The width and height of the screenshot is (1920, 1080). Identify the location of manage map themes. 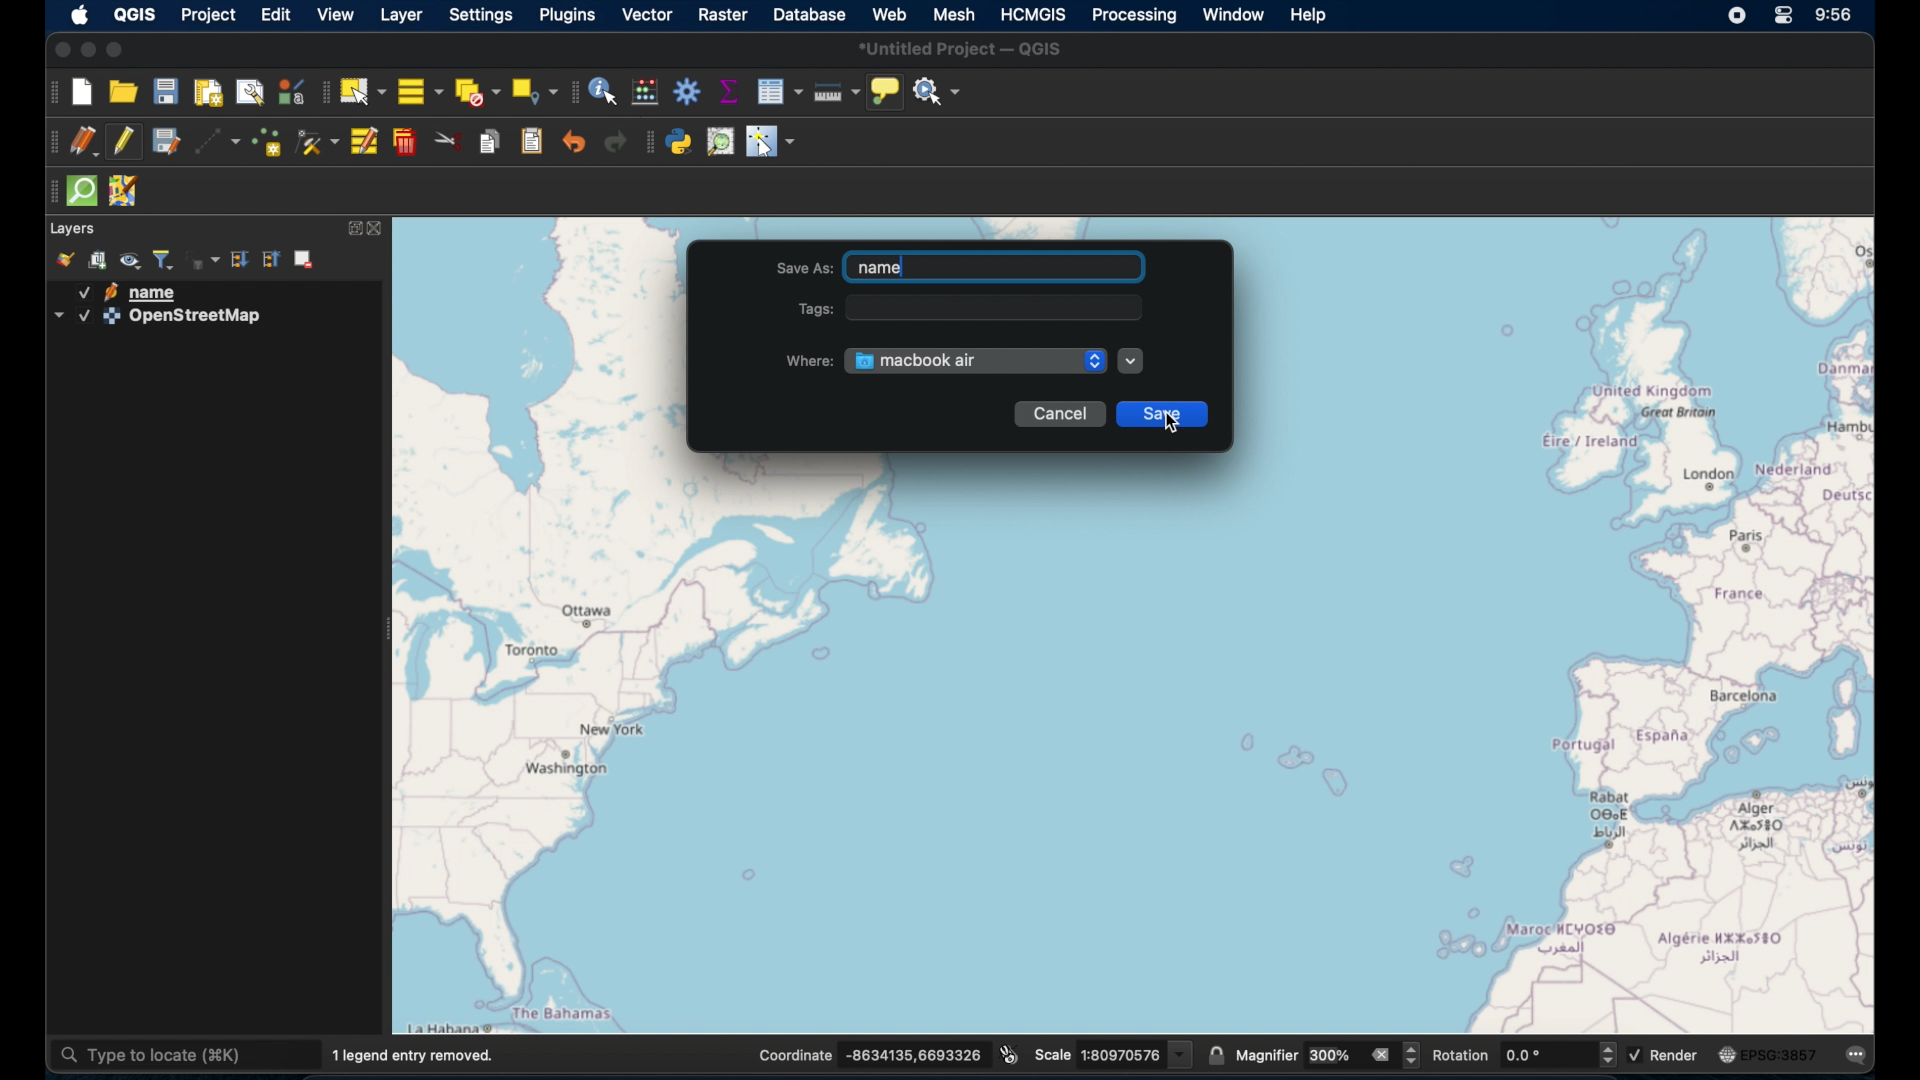
(131, 261).